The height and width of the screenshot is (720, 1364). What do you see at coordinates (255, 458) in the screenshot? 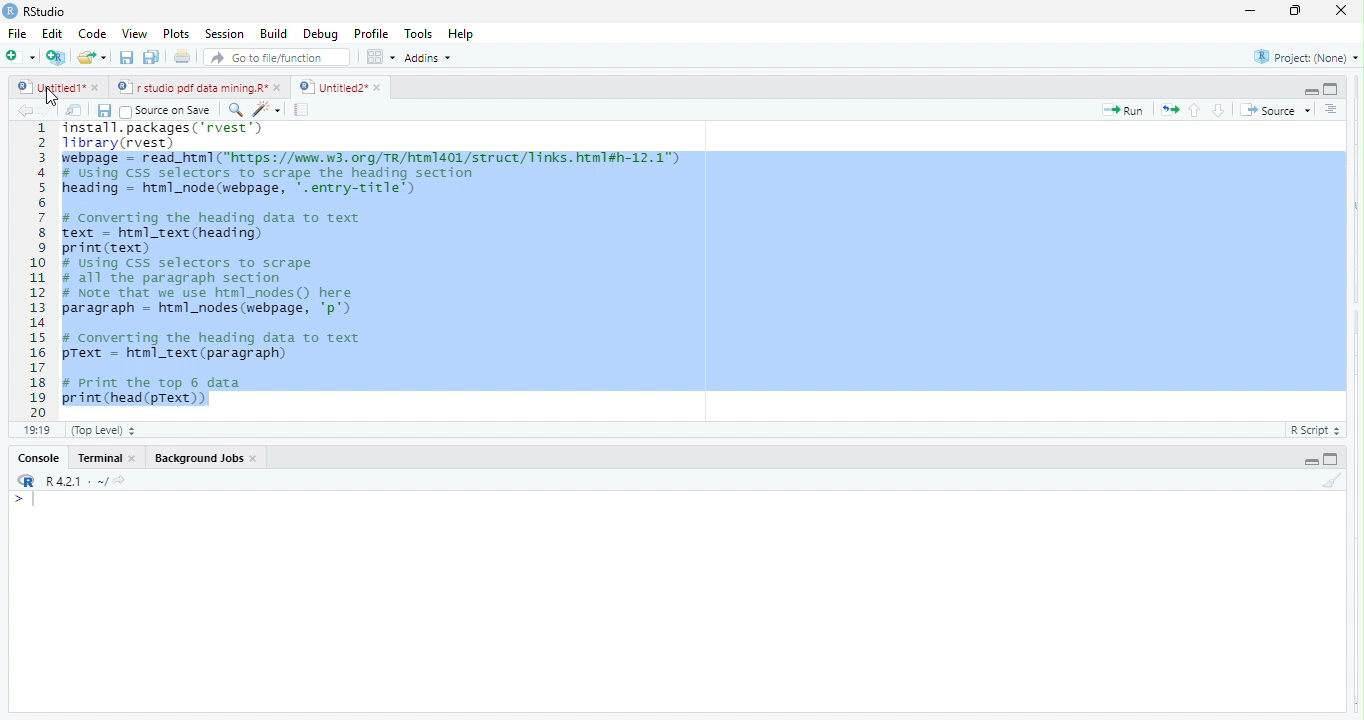
I see `close` at bounding box center [255, 458].